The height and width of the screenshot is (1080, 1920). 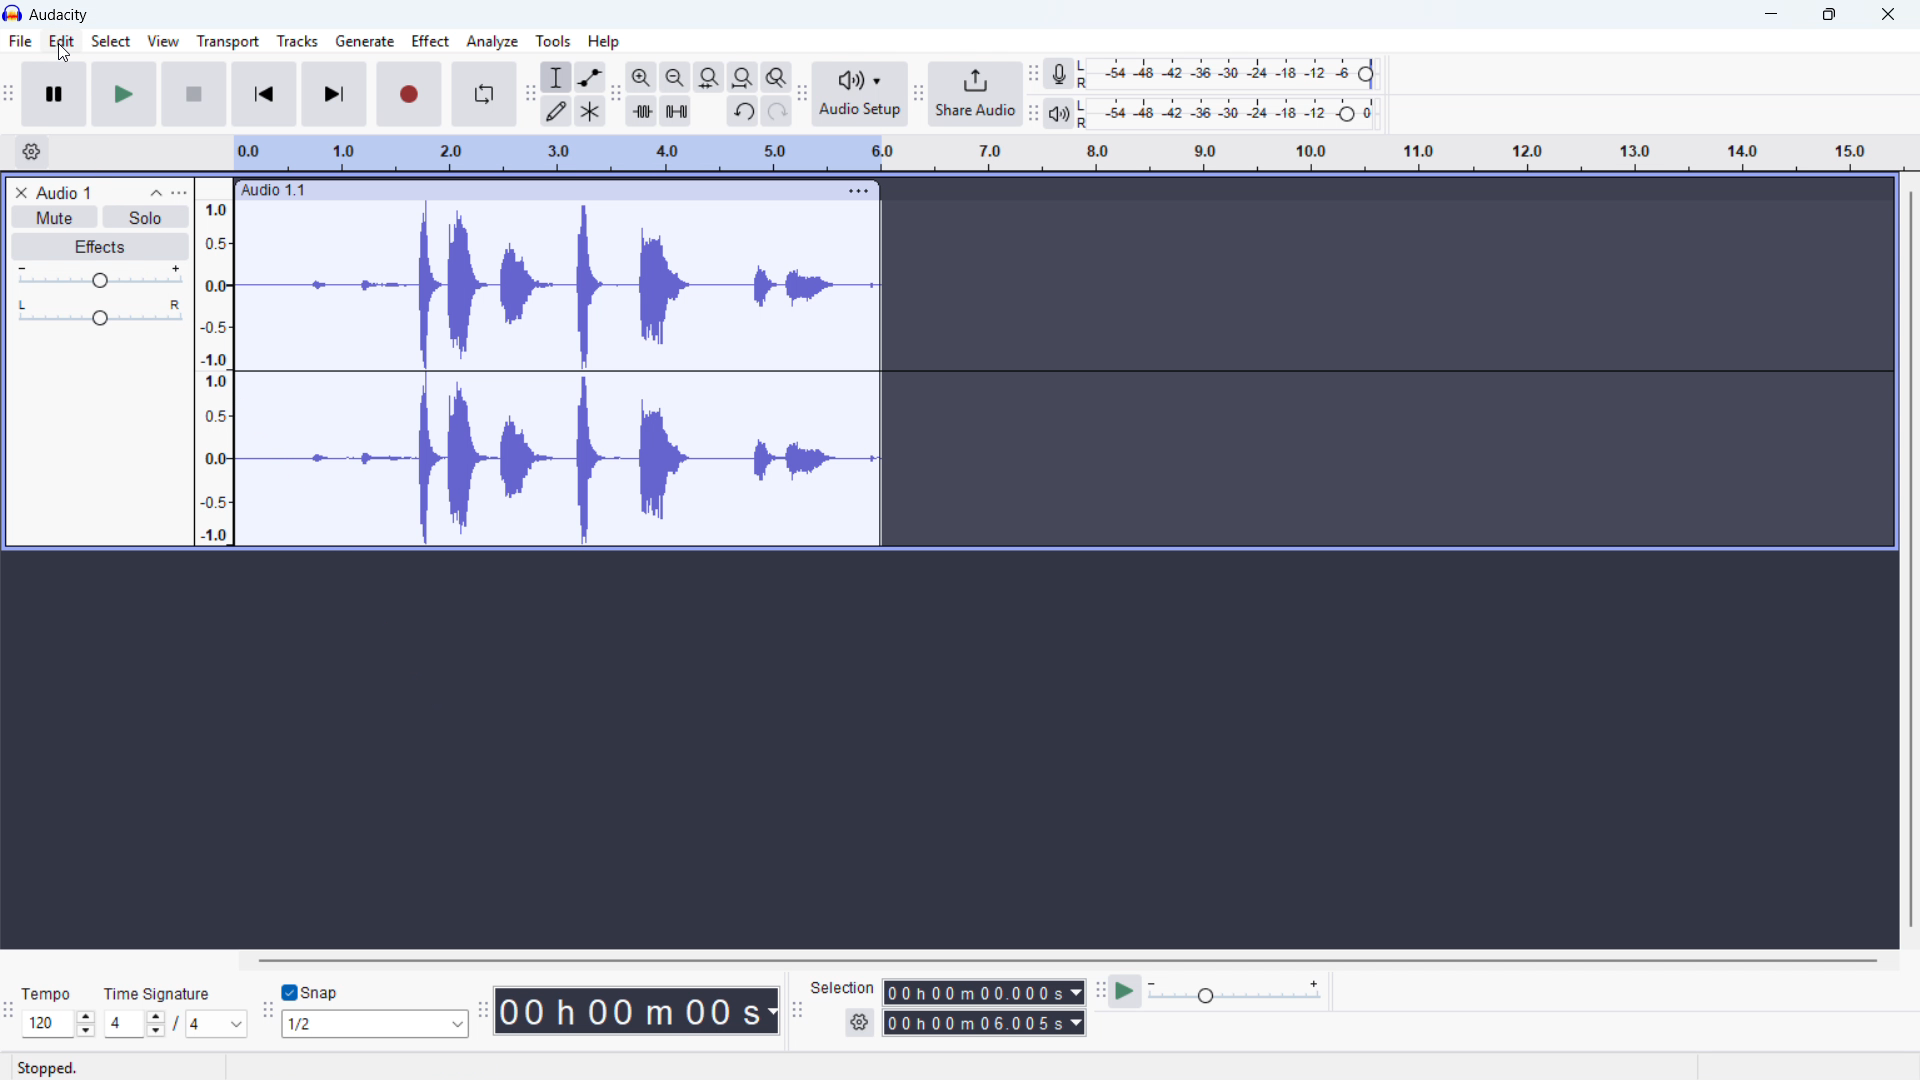 What do you see at coordinates (1910, 559) in the screenshot?
I see `vertical scrollbar` at bounding box center [1910, 559].